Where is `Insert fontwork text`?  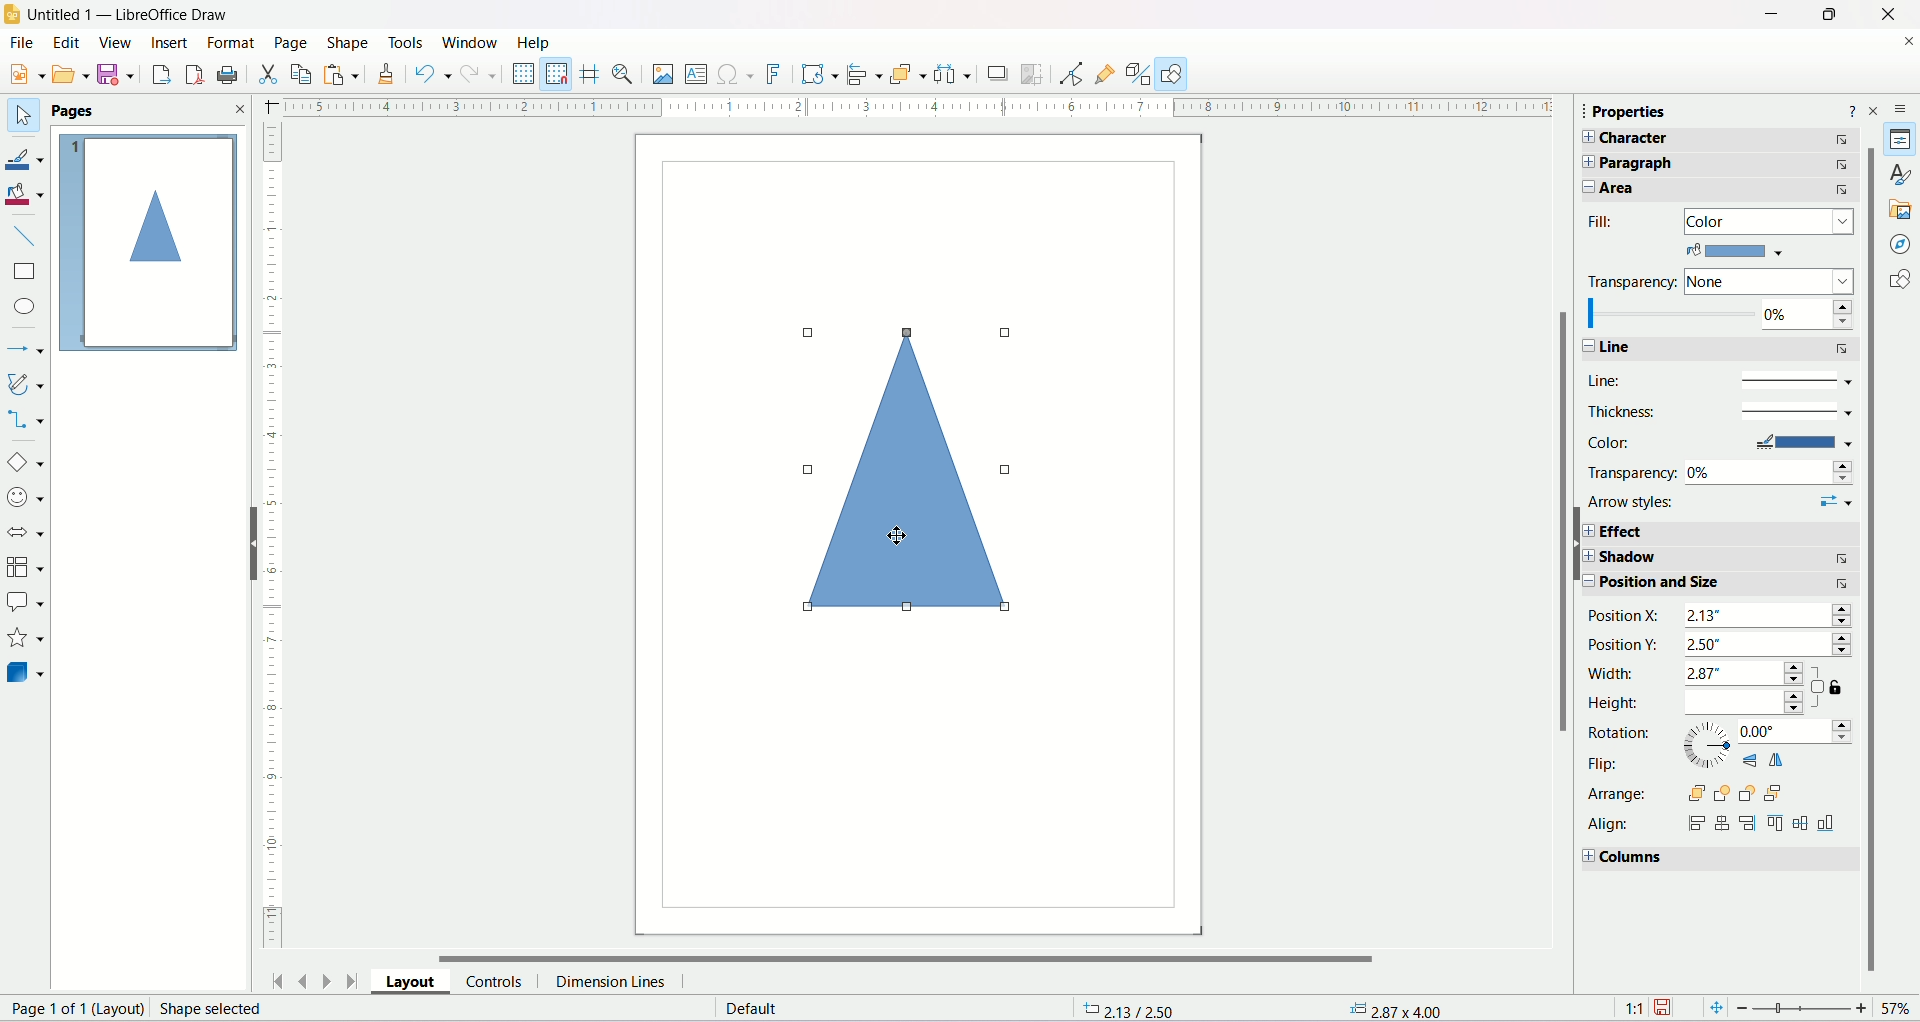
Insert fontwork text is located at coordinates (775, 72).